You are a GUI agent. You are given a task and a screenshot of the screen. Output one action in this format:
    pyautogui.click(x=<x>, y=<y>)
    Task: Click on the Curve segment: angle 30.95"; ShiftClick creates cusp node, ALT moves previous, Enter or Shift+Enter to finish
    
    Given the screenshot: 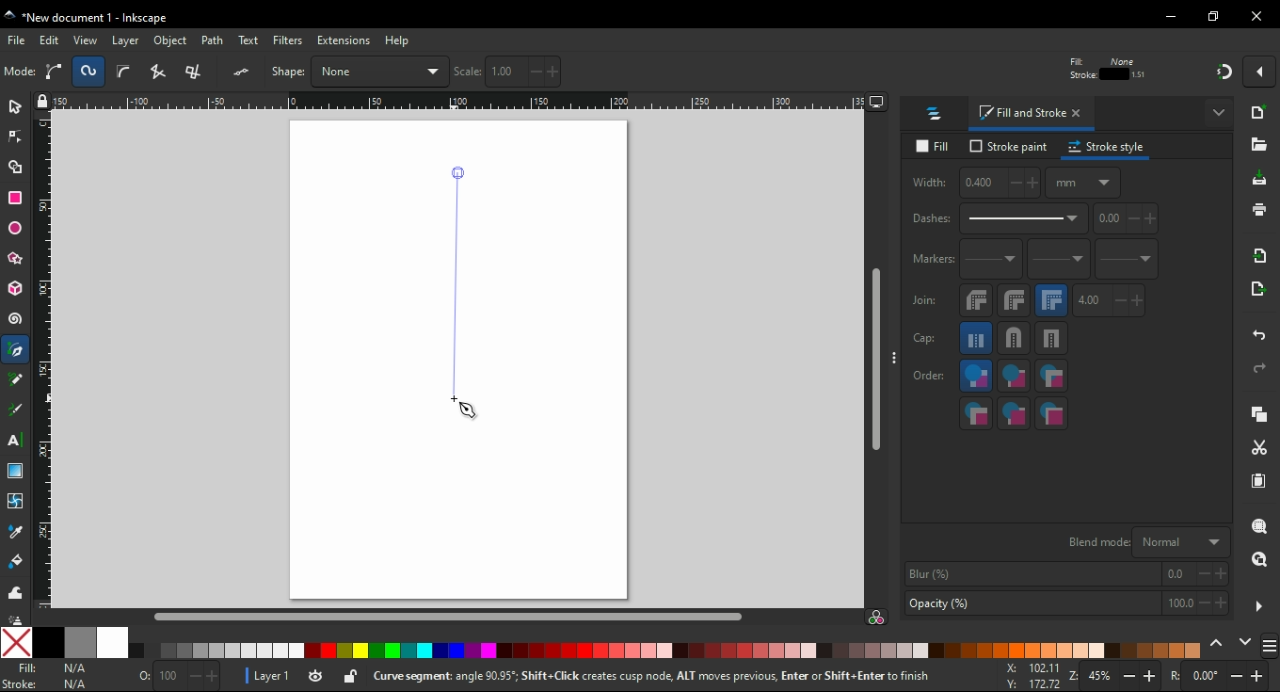 What is the action you would take?
    pyautogui.click(x=638, y=678)
    